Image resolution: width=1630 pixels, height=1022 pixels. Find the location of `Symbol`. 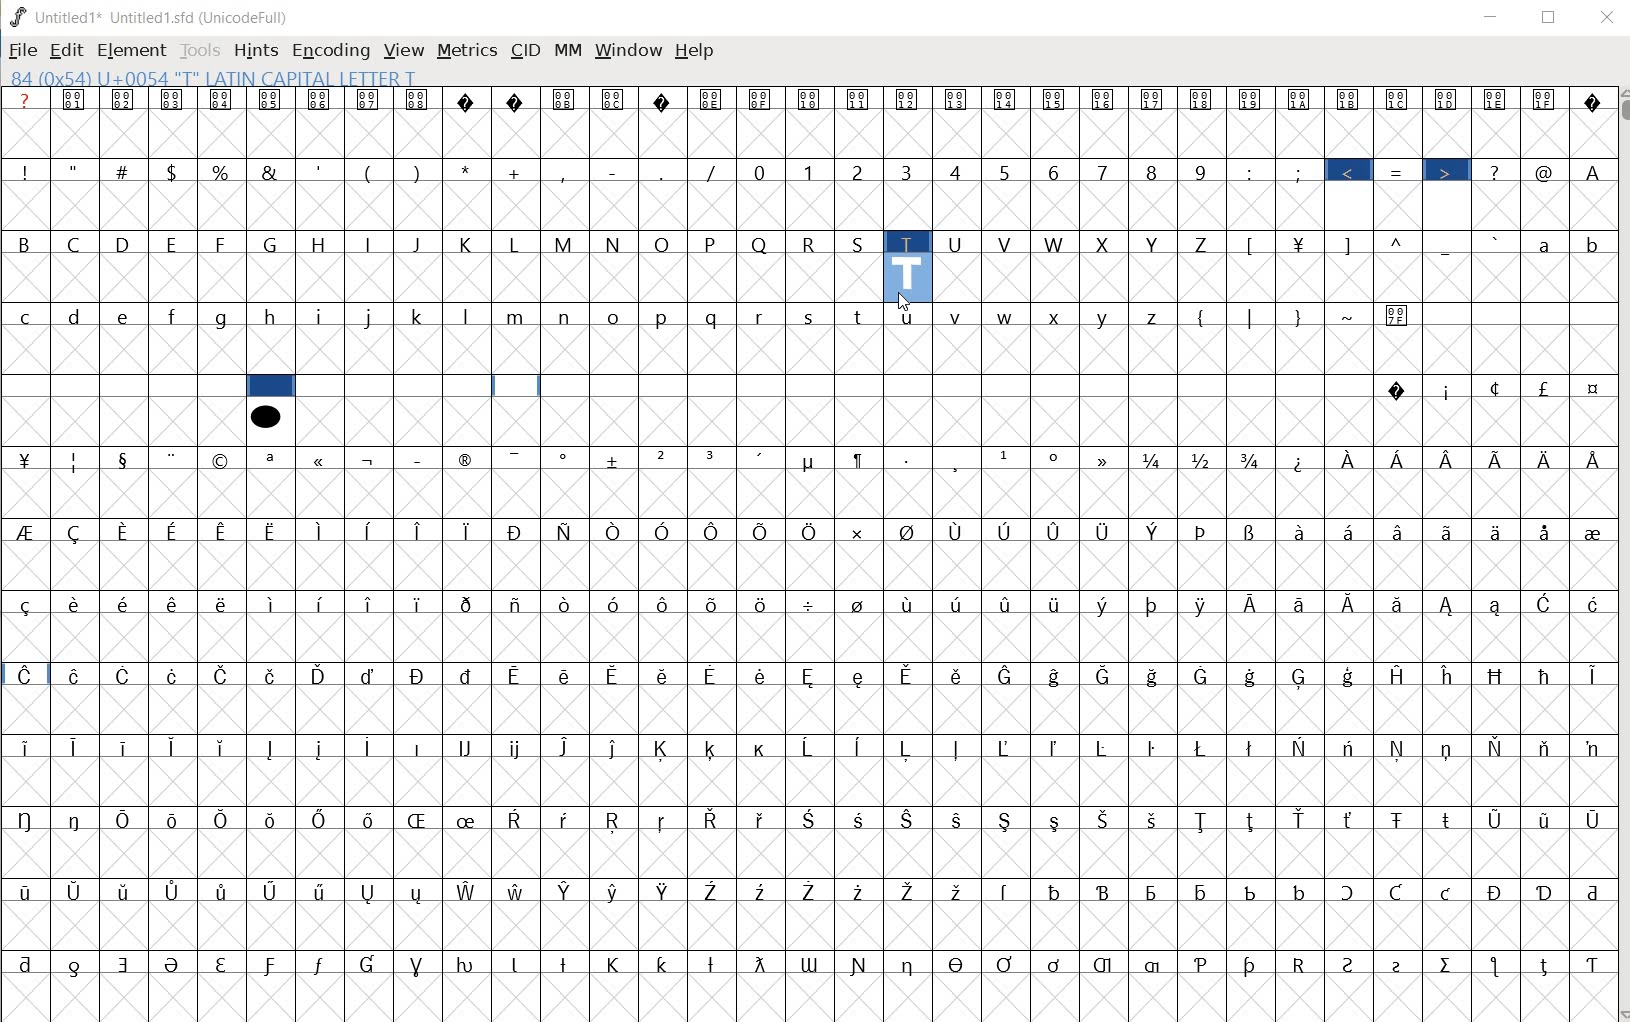

Symbol is located at coordinates (1589, 892).